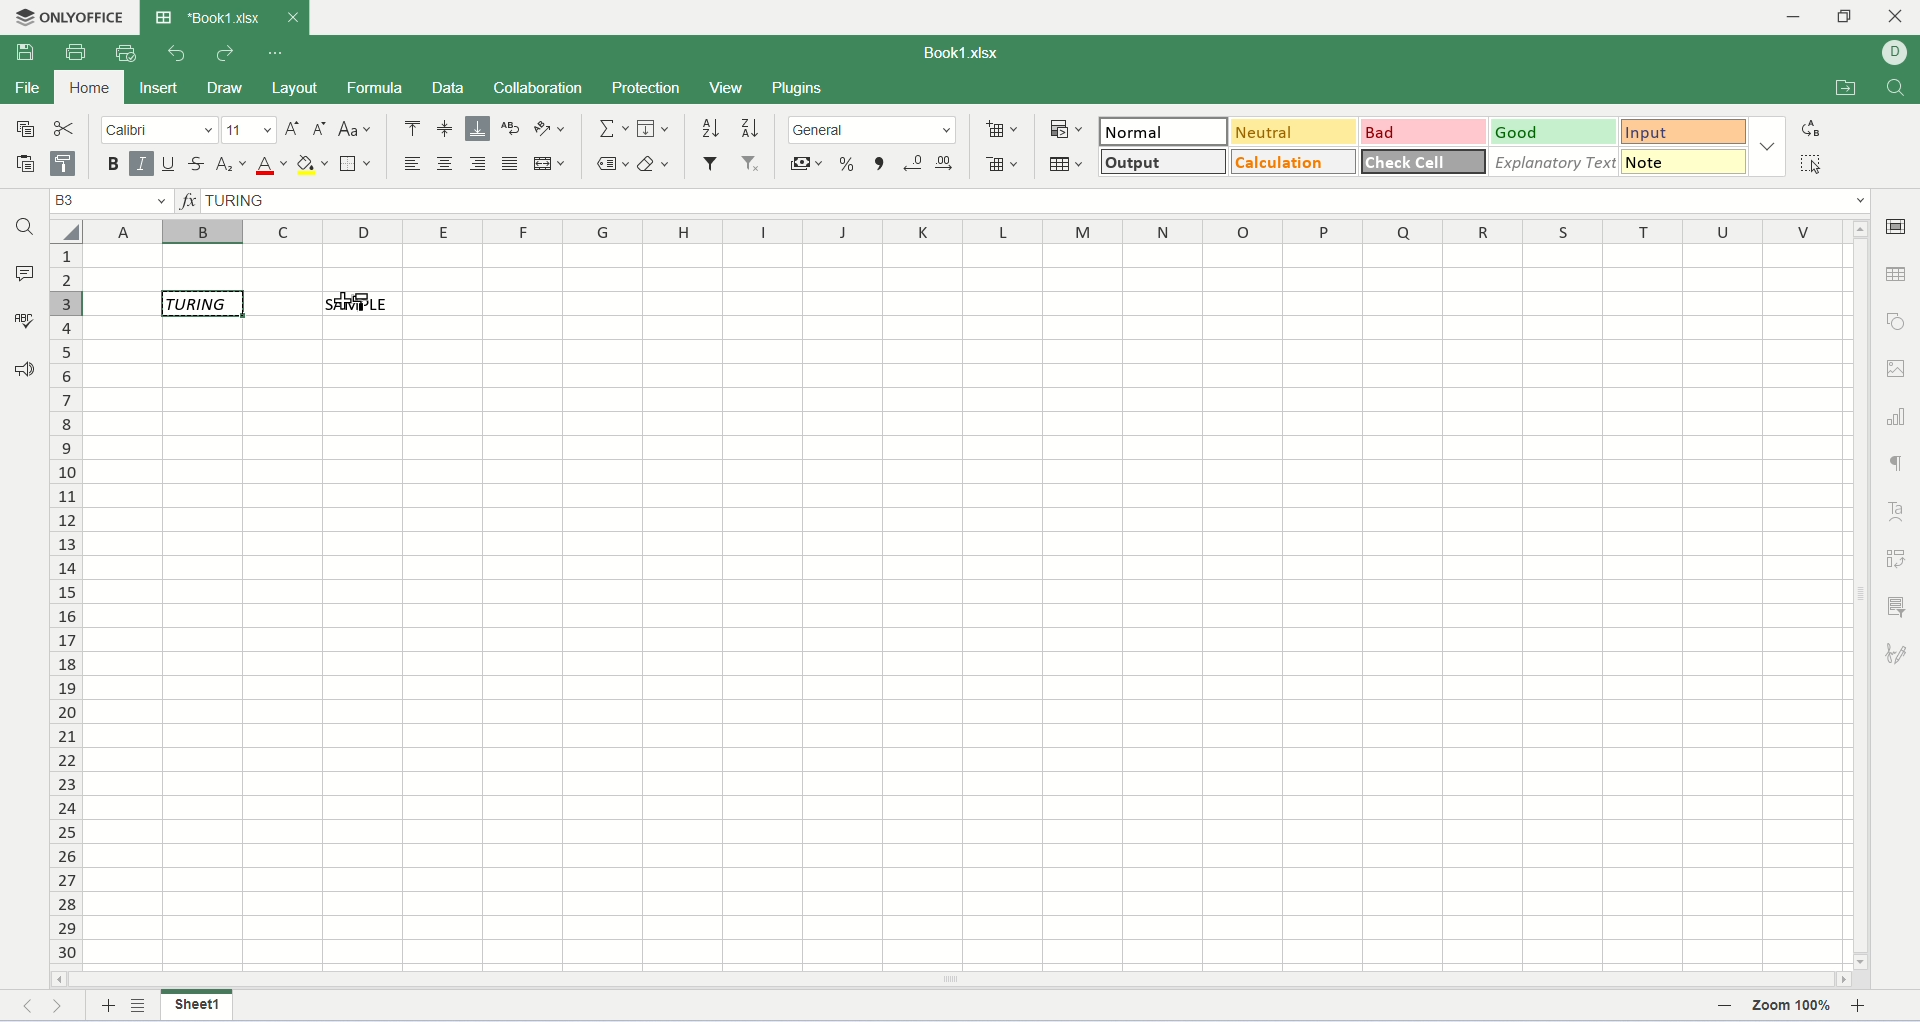 The image size is (1920, 1022). I want to click on cut, so click(66, 127).